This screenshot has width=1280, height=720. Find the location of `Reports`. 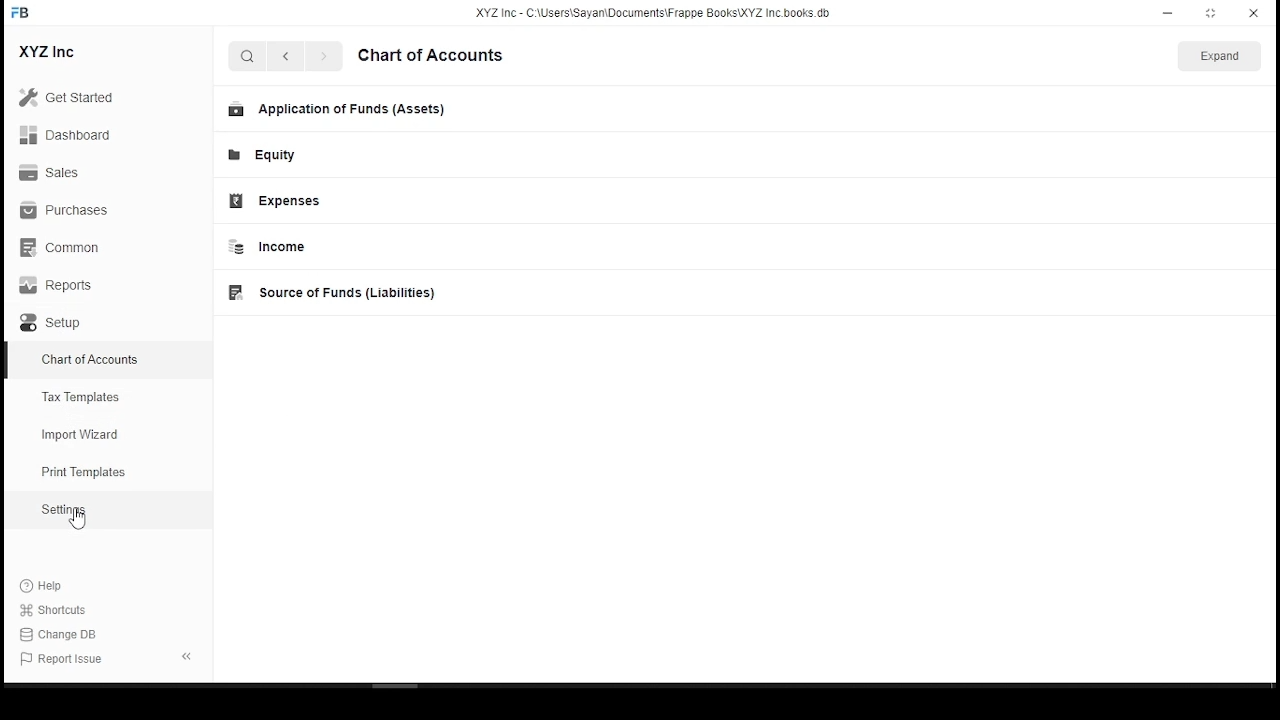

Reports is located at coordinates (54, 285).